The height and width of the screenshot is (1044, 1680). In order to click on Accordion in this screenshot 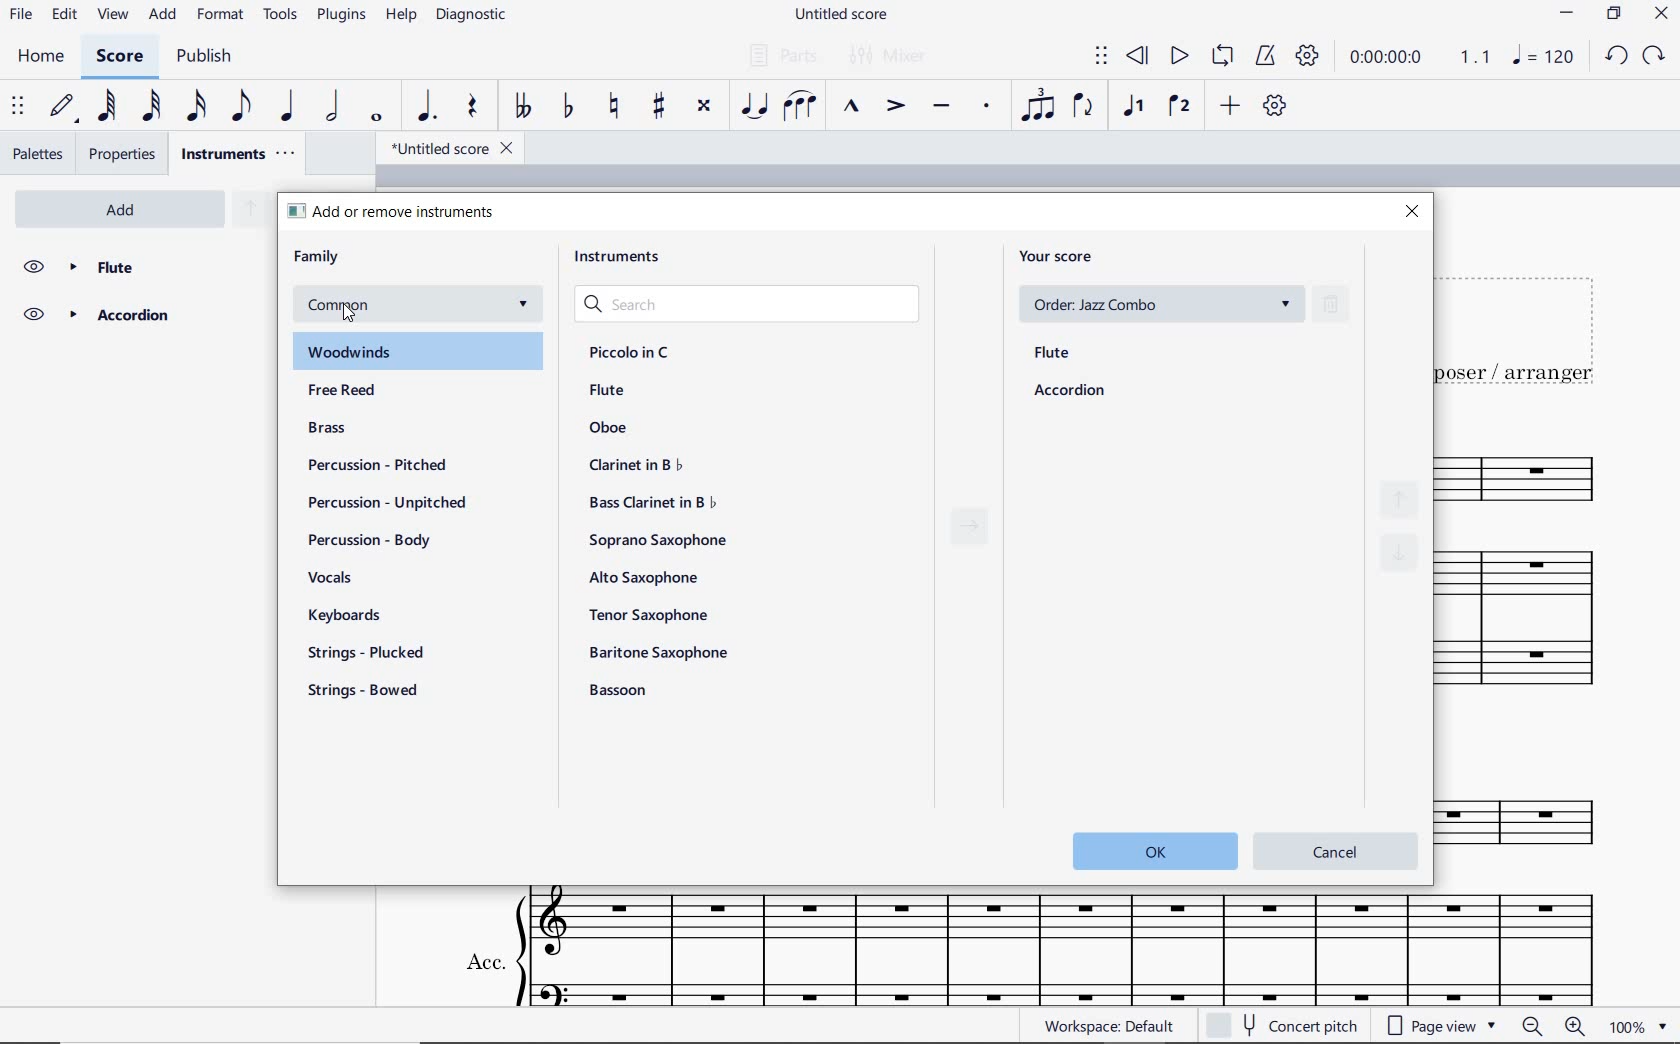, I will do `click(137, 316)`.